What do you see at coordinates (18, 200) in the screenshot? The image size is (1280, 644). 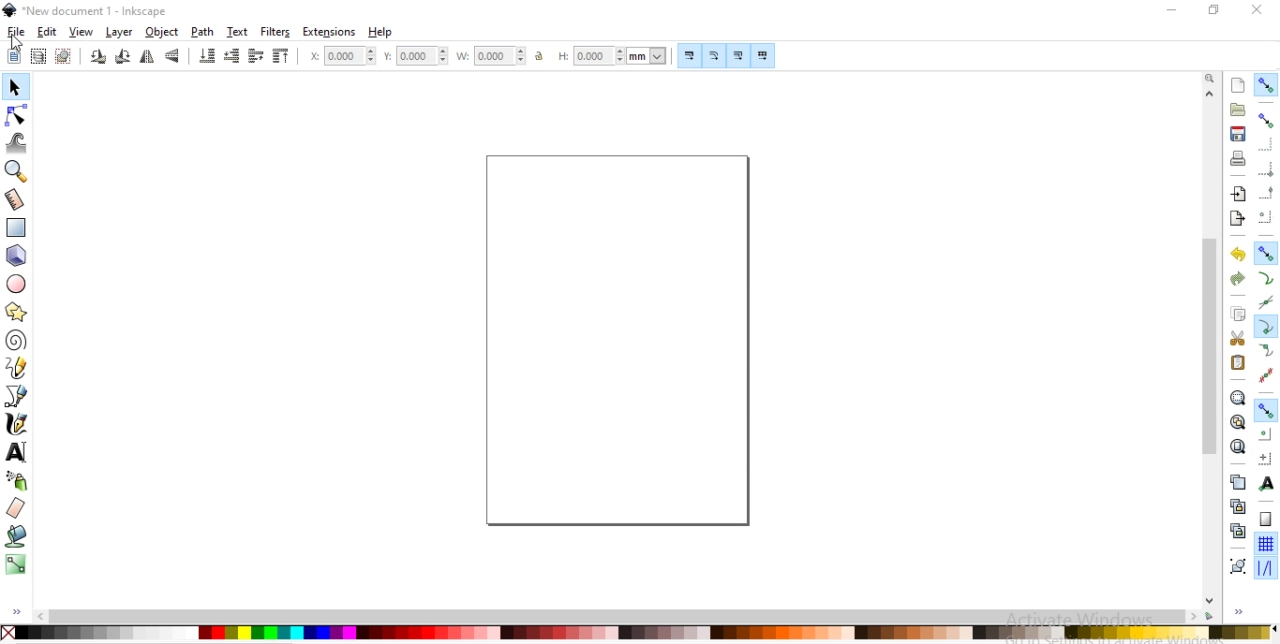 I see `measurement tools` at bounding box center [18, 200].